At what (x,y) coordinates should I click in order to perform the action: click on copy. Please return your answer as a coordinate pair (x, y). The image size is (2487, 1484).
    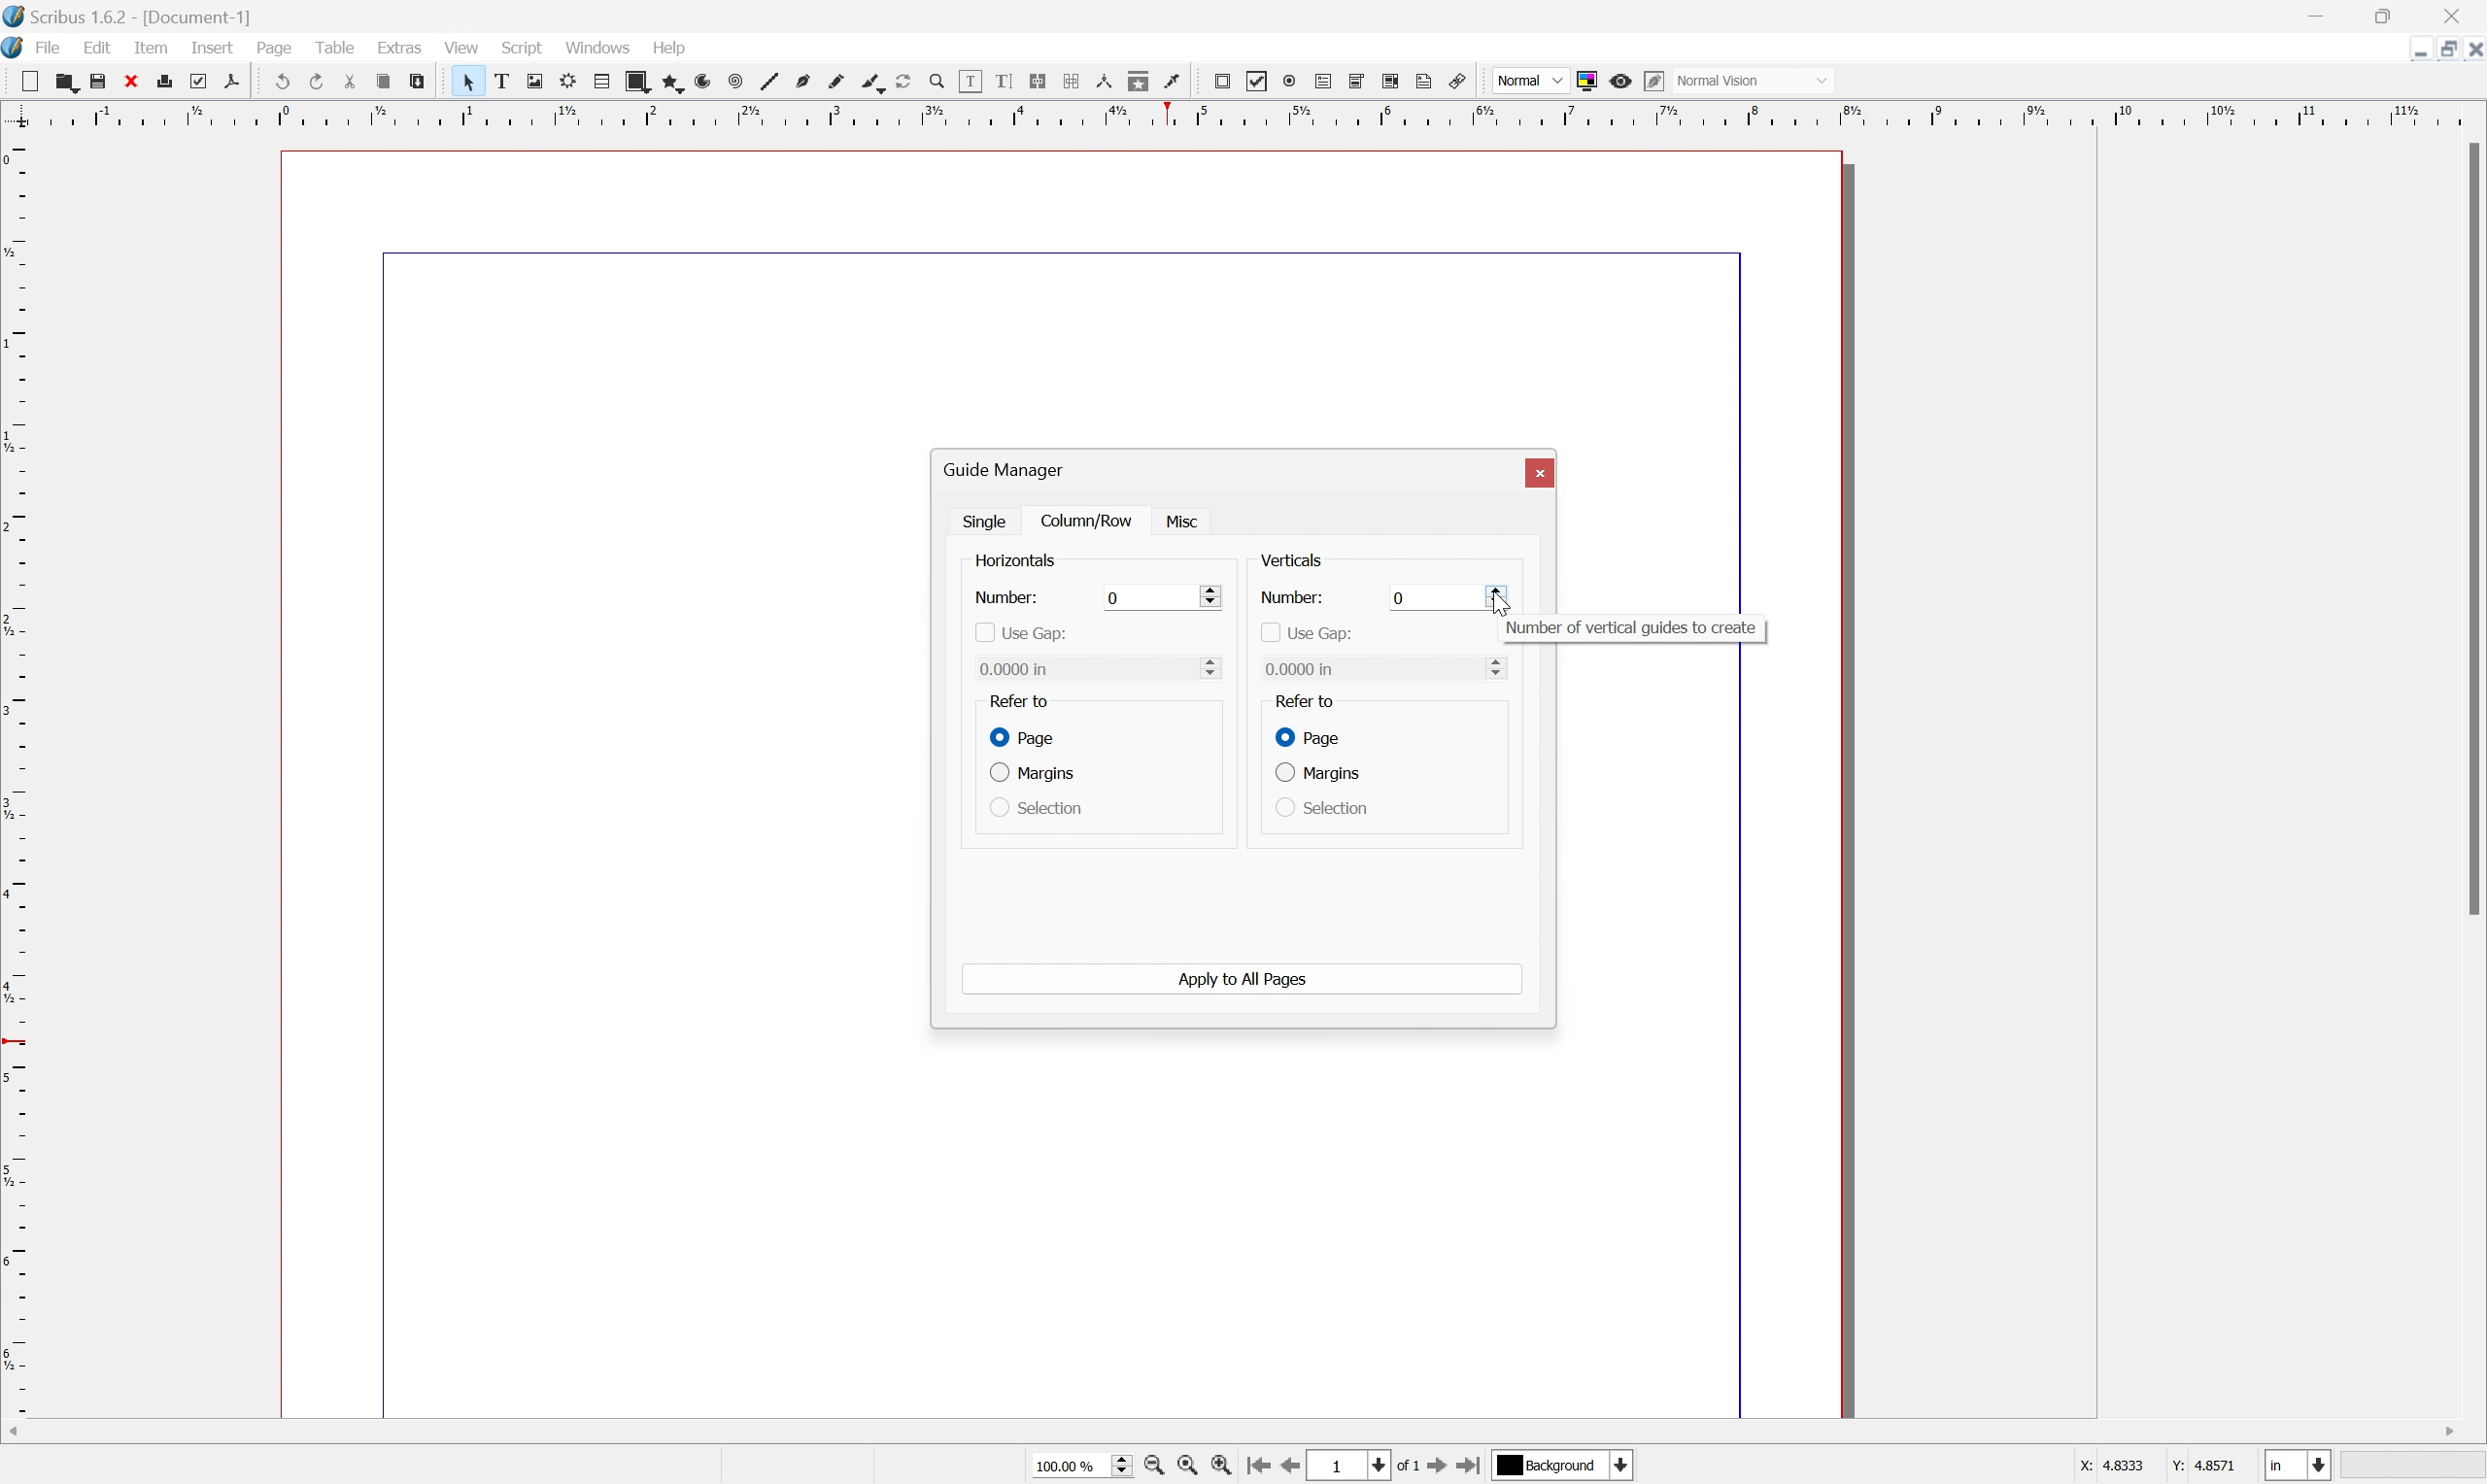
    Looking at the image, I should click on (384, 77).